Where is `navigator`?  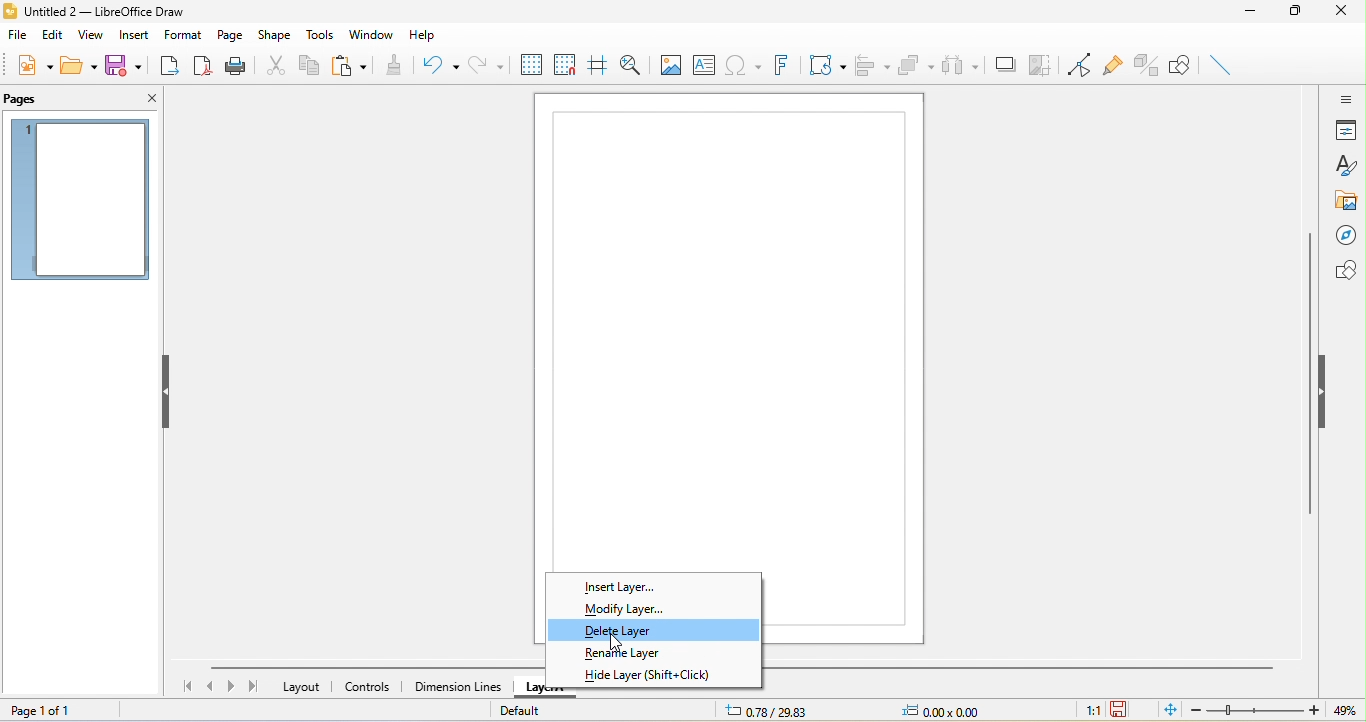
navigator is located at coordinates (1343, 232).